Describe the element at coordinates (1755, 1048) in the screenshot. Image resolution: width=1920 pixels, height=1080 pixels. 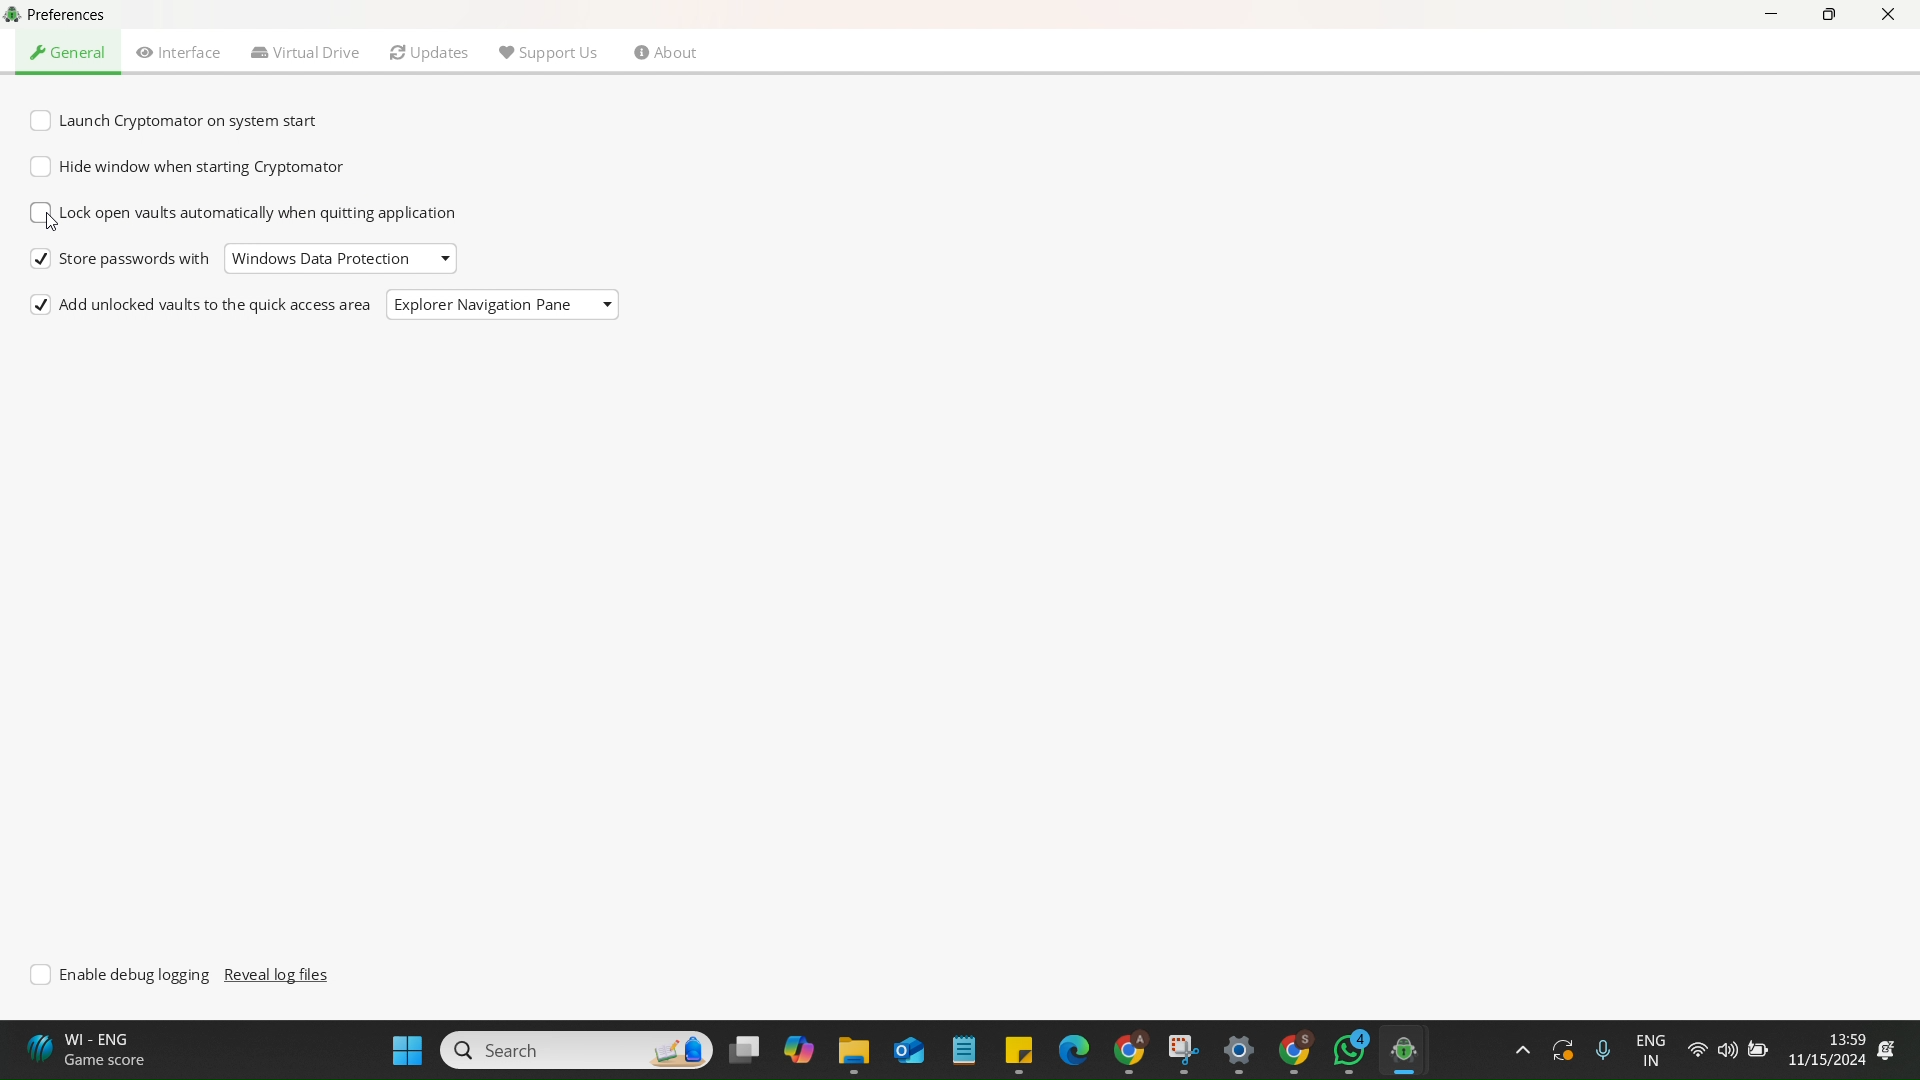
I see `Battery` at that location.